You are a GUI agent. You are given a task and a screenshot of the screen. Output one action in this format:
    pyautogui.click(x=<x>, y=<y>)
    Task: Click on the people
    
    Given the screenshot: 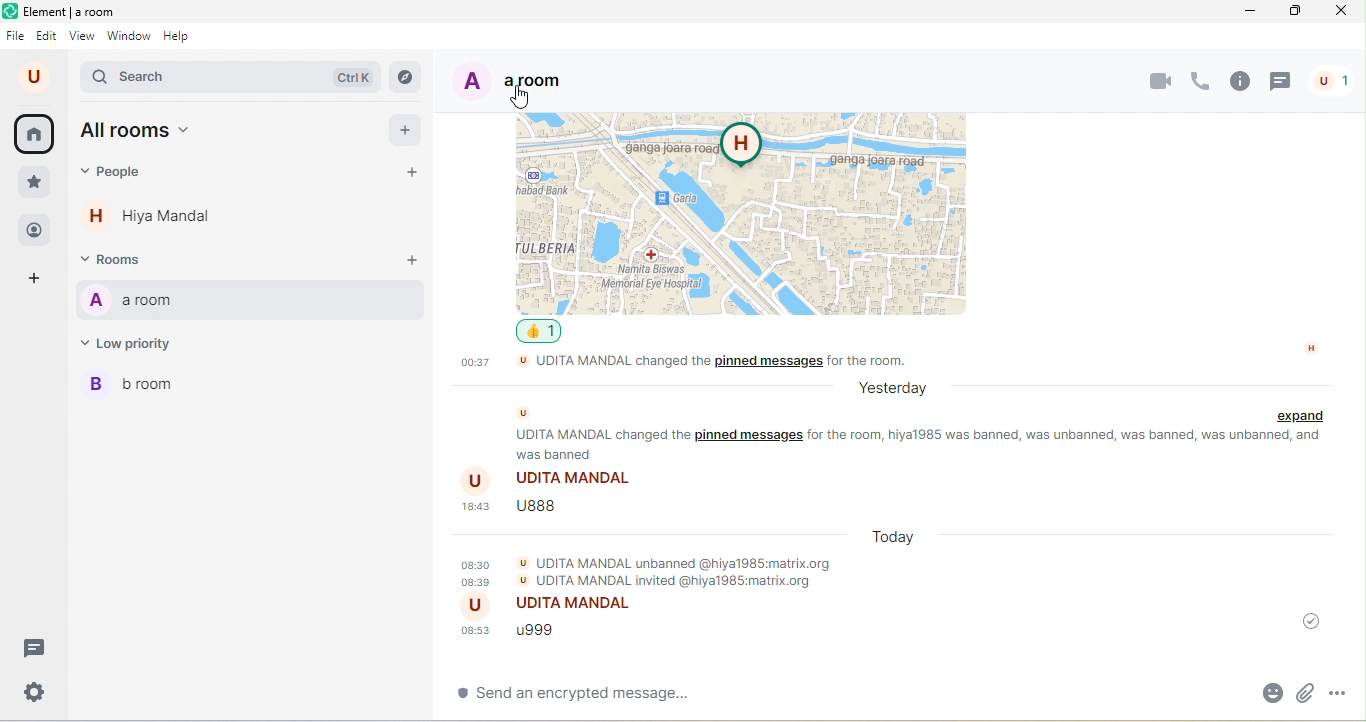 What is the action you would take?
    pyautogui.click(x=1337, y=80)
    